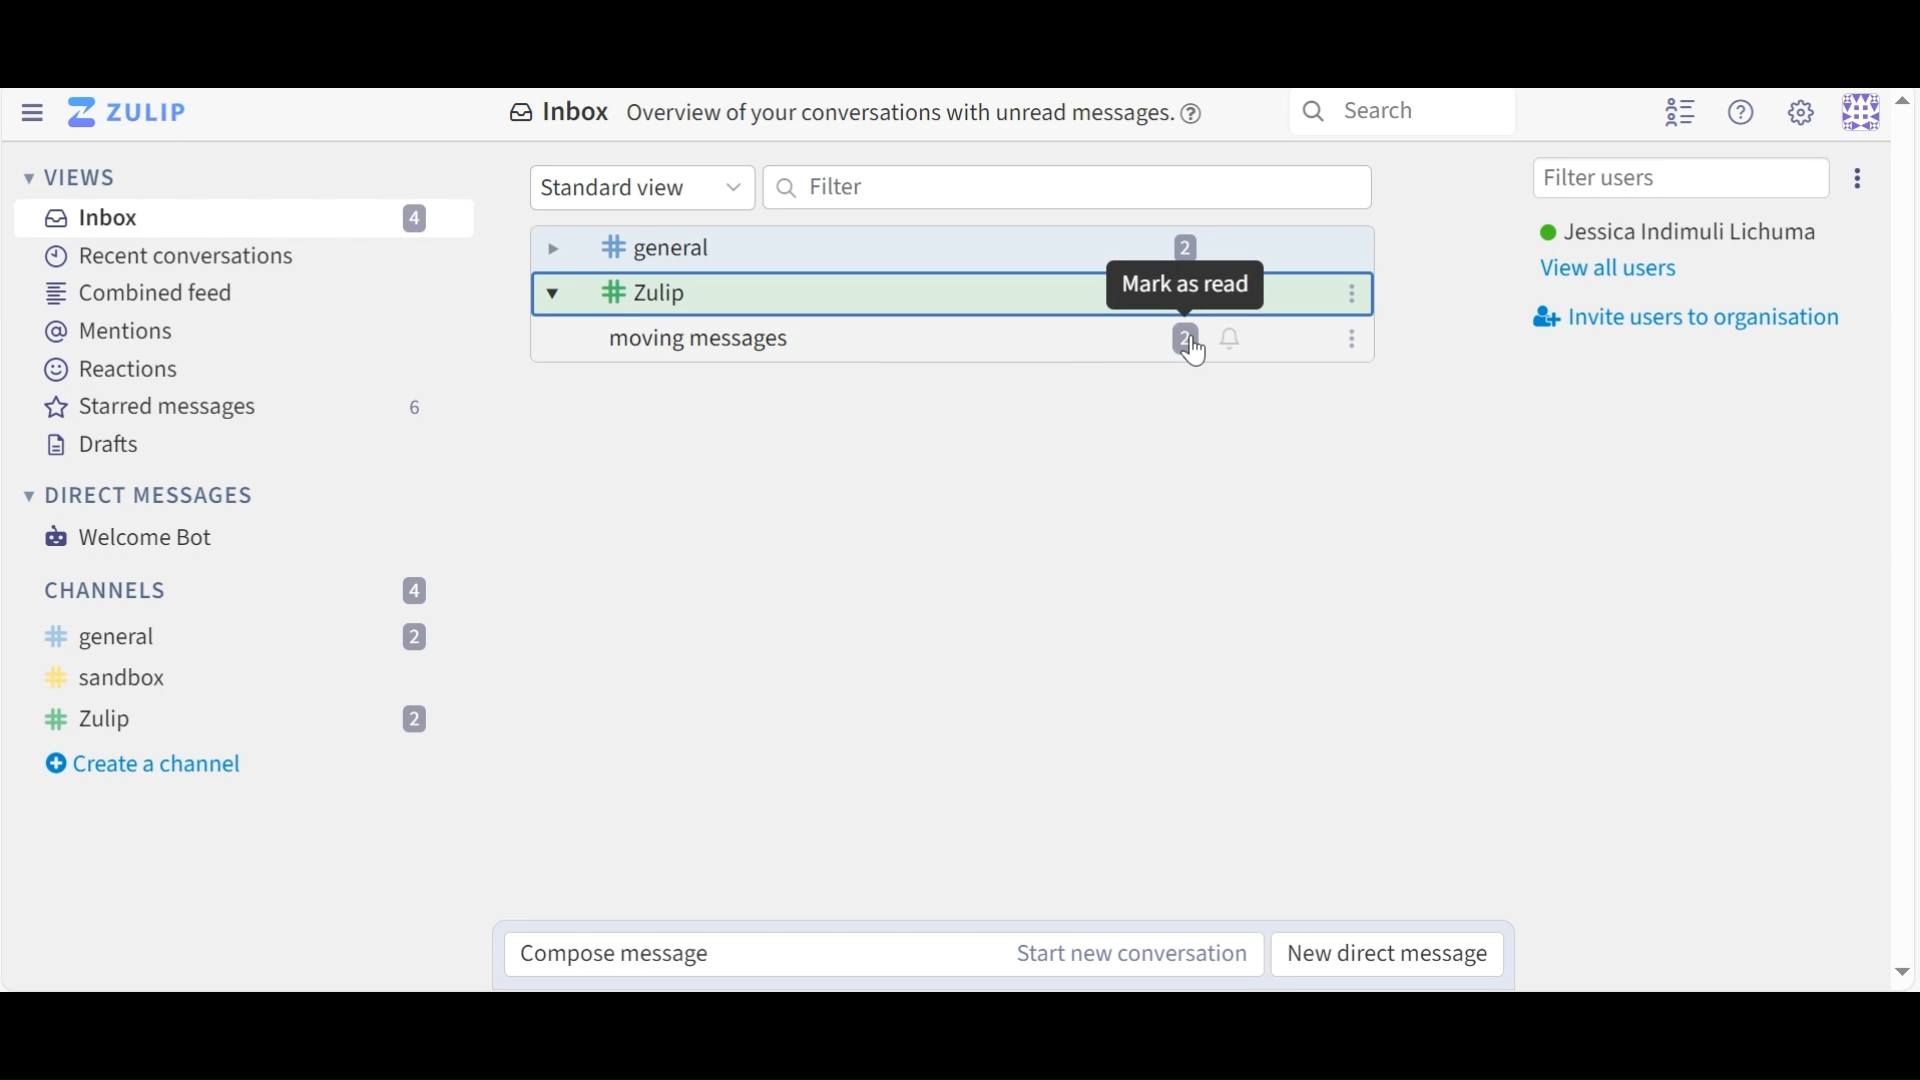 The width and height of the screenshot is (1920, 1080). Describe the element at coordinates (133, 537) in the screenshot. I see `Welcome Bot` at that location.